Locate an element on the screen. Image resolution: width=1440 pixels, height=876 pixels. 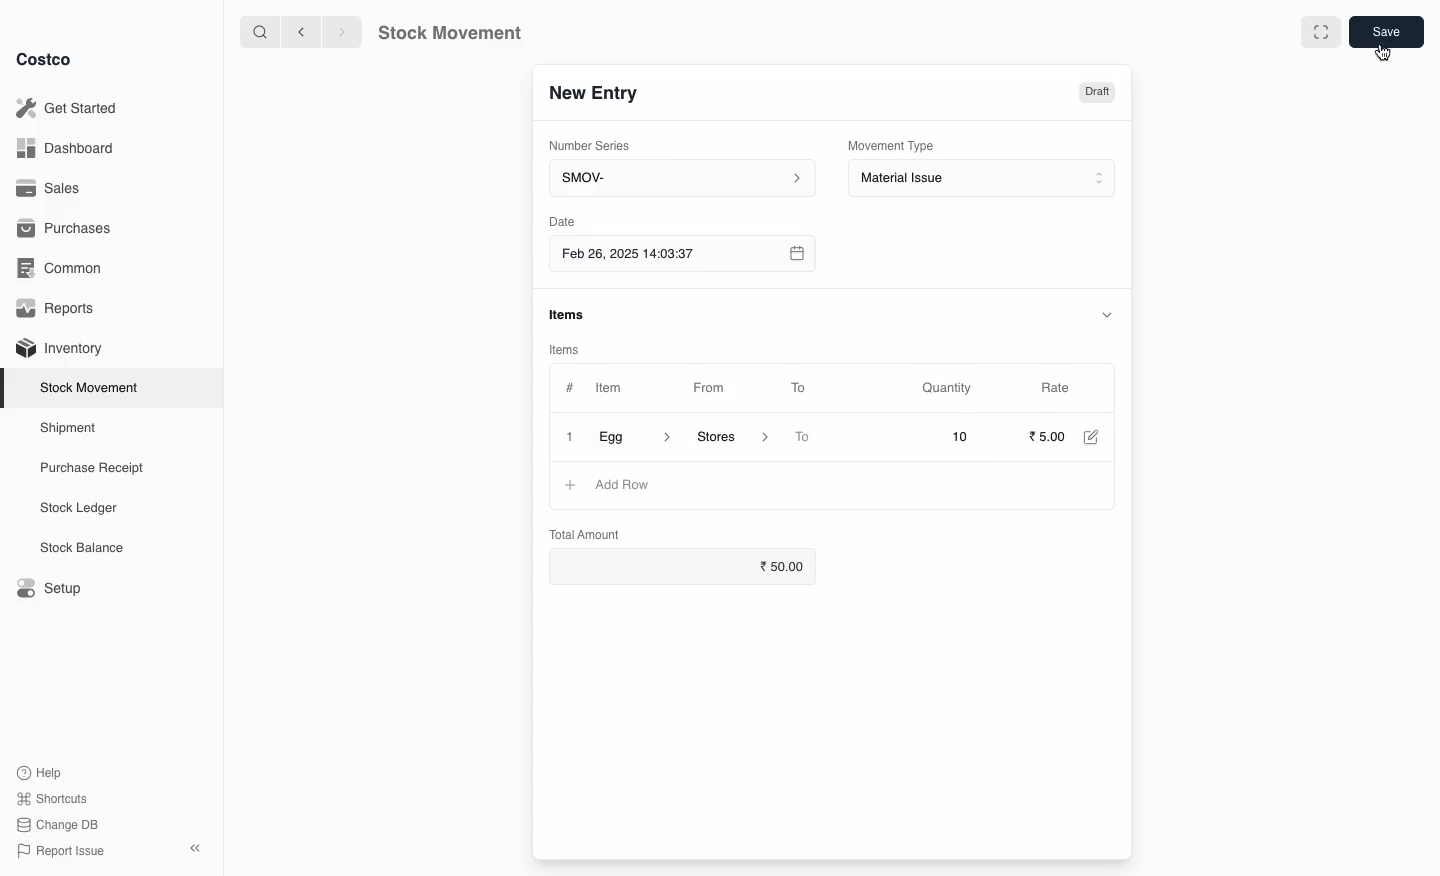
Total Amount is located at coordinates (585, 533).